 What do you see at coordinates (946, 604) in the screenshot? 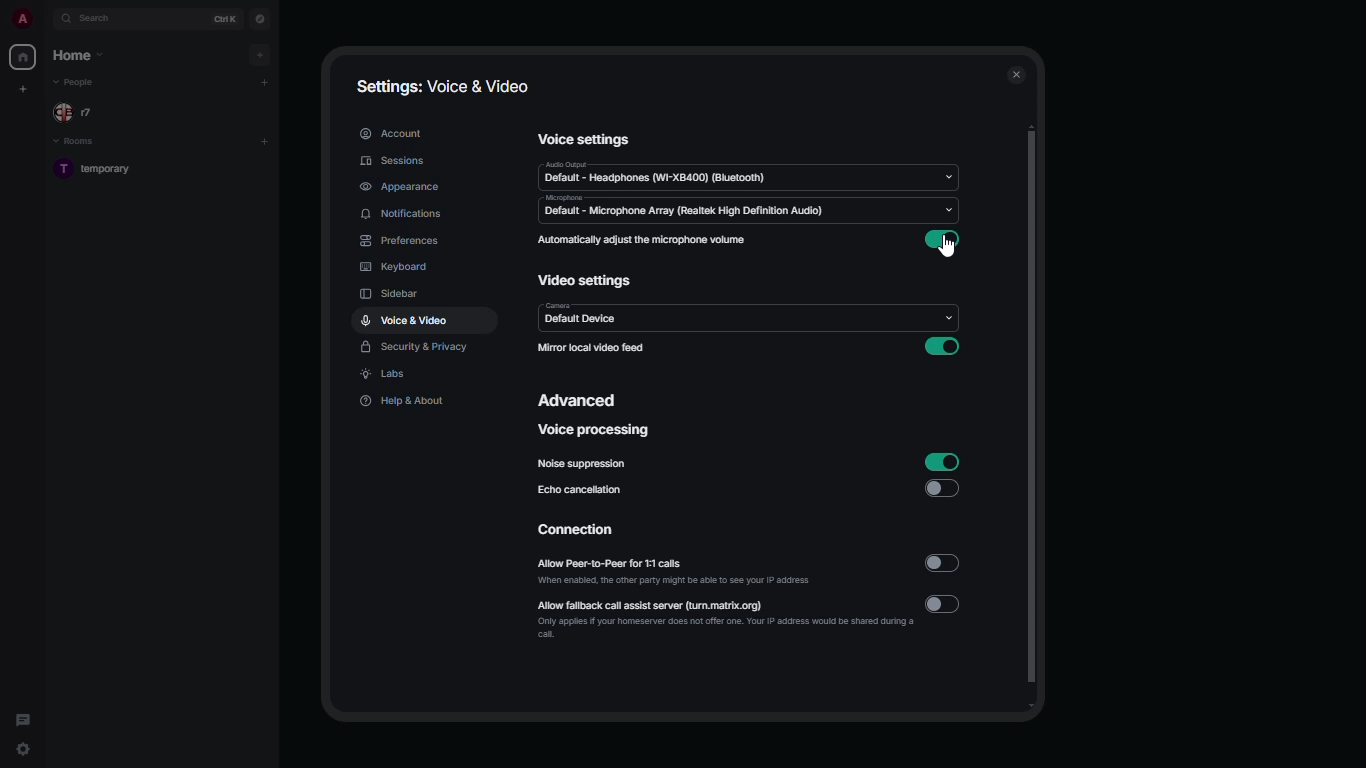
I see `disabled` at bounding box center [946, 604].